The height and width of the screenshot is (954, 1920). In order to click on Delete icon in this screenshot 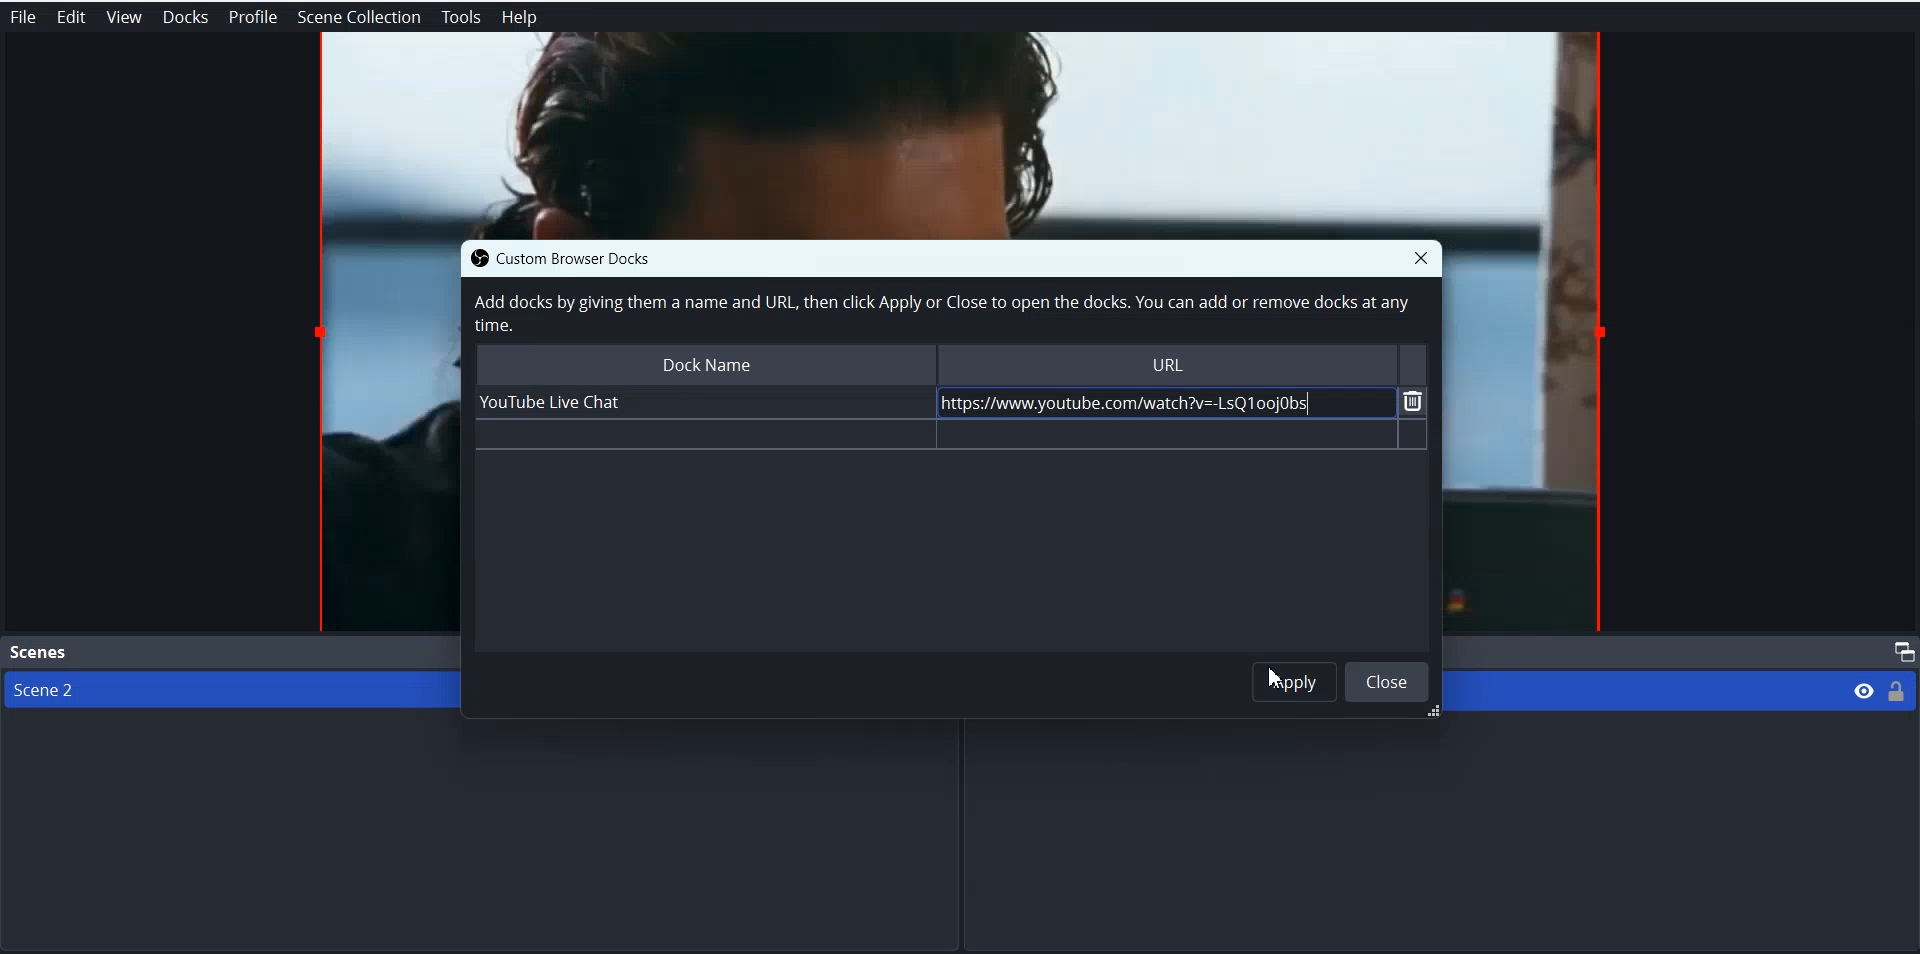, I will do `click(1414, 401)`.